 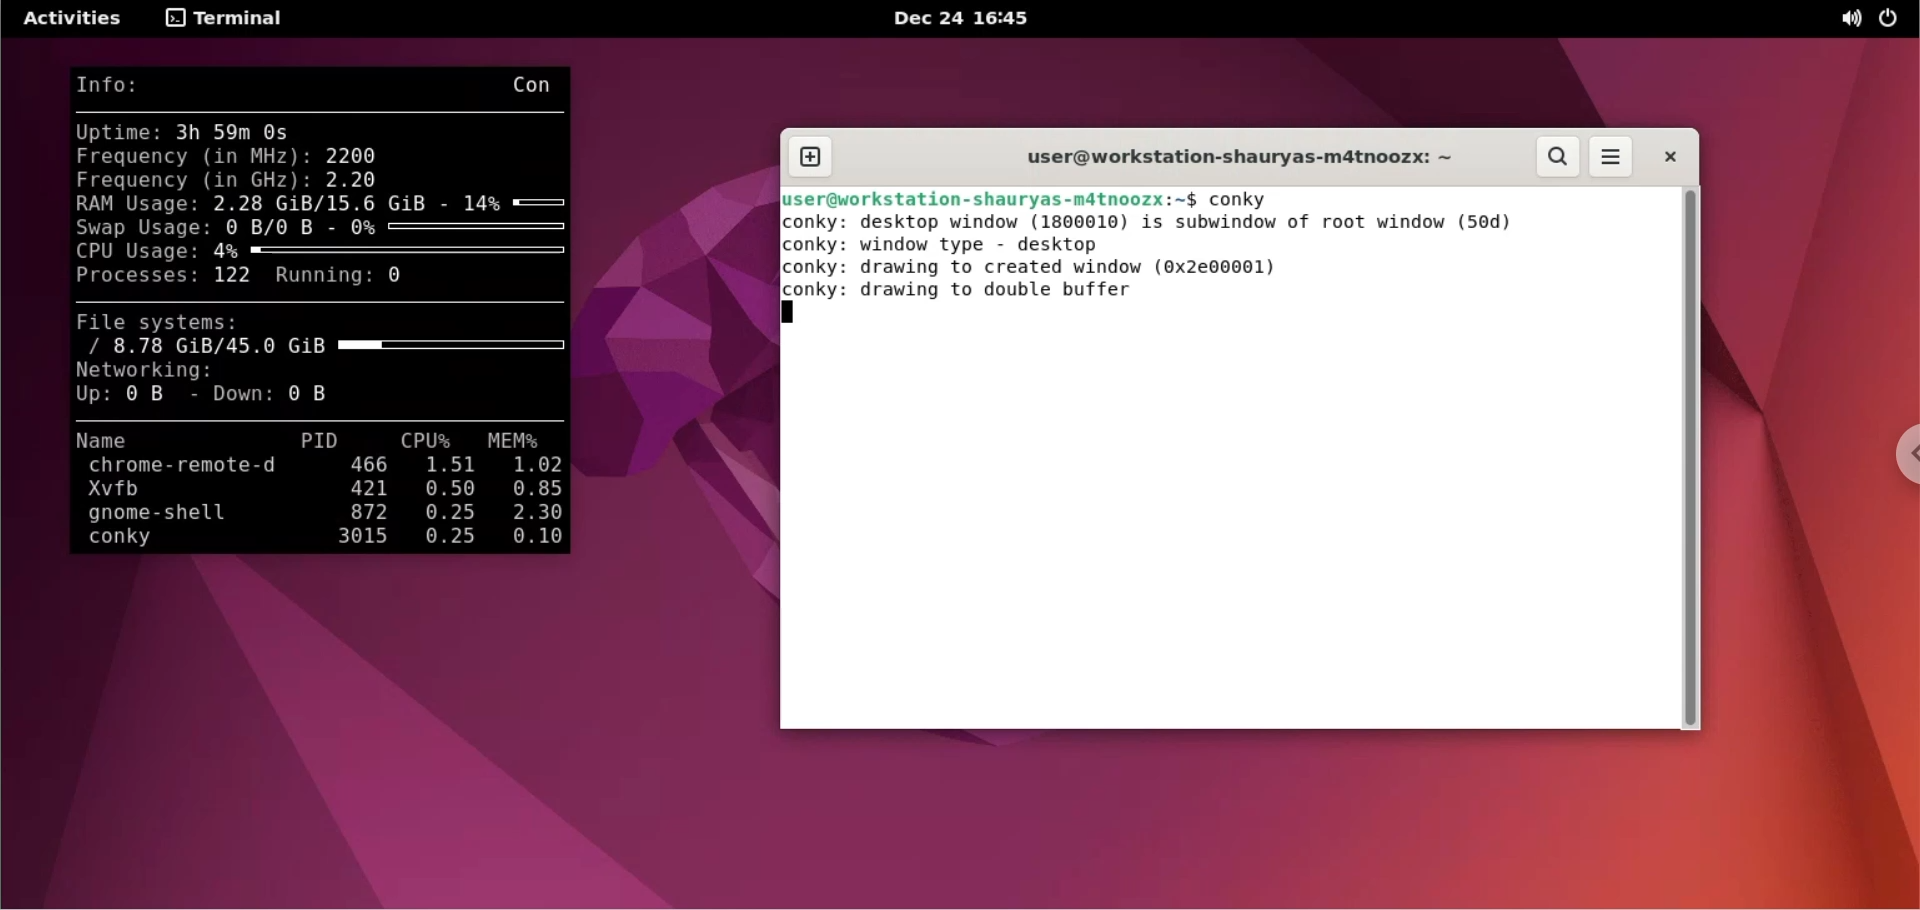 I want to click on PID, so click(x=321, y=438).